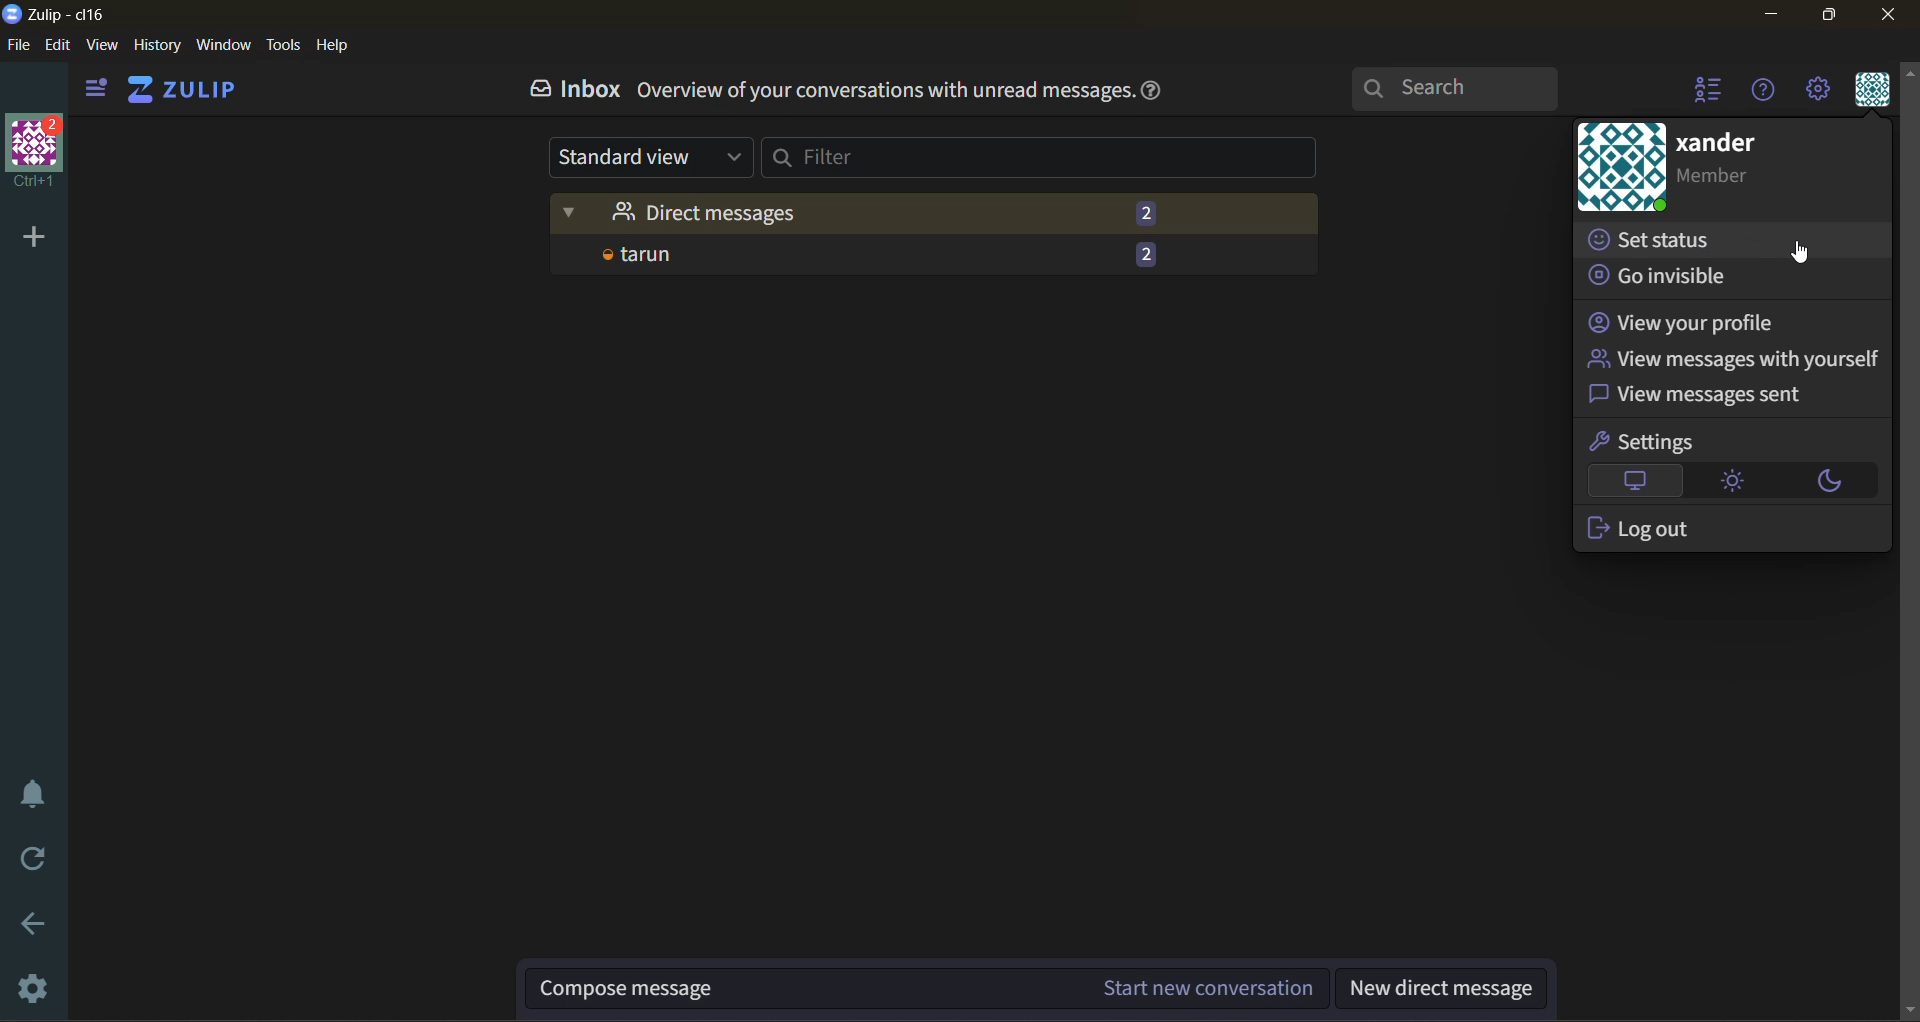 The image size is (1920, 1022). What do you see at coordinates (1054, 163) in the screenshot?
I see `filter` at bounding box center [1054, 163].